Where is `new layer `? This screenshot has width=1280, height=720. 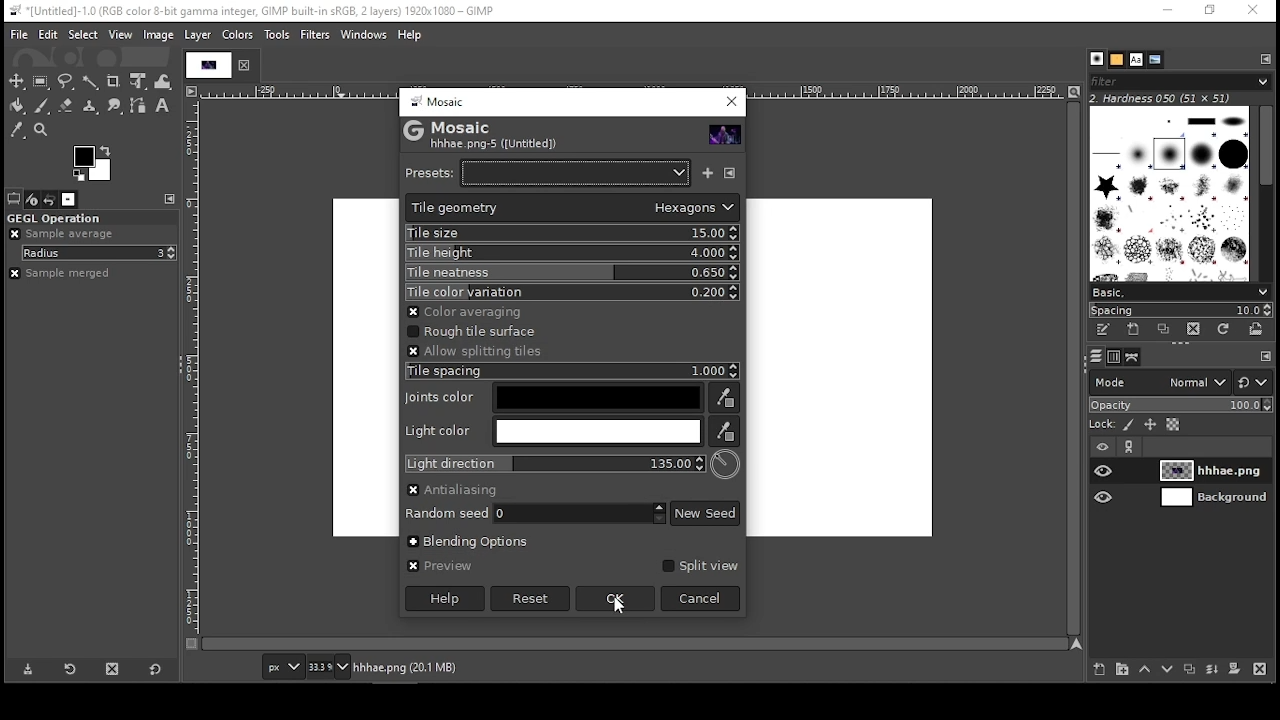
new layer  is located at coordinates (1101, 669).